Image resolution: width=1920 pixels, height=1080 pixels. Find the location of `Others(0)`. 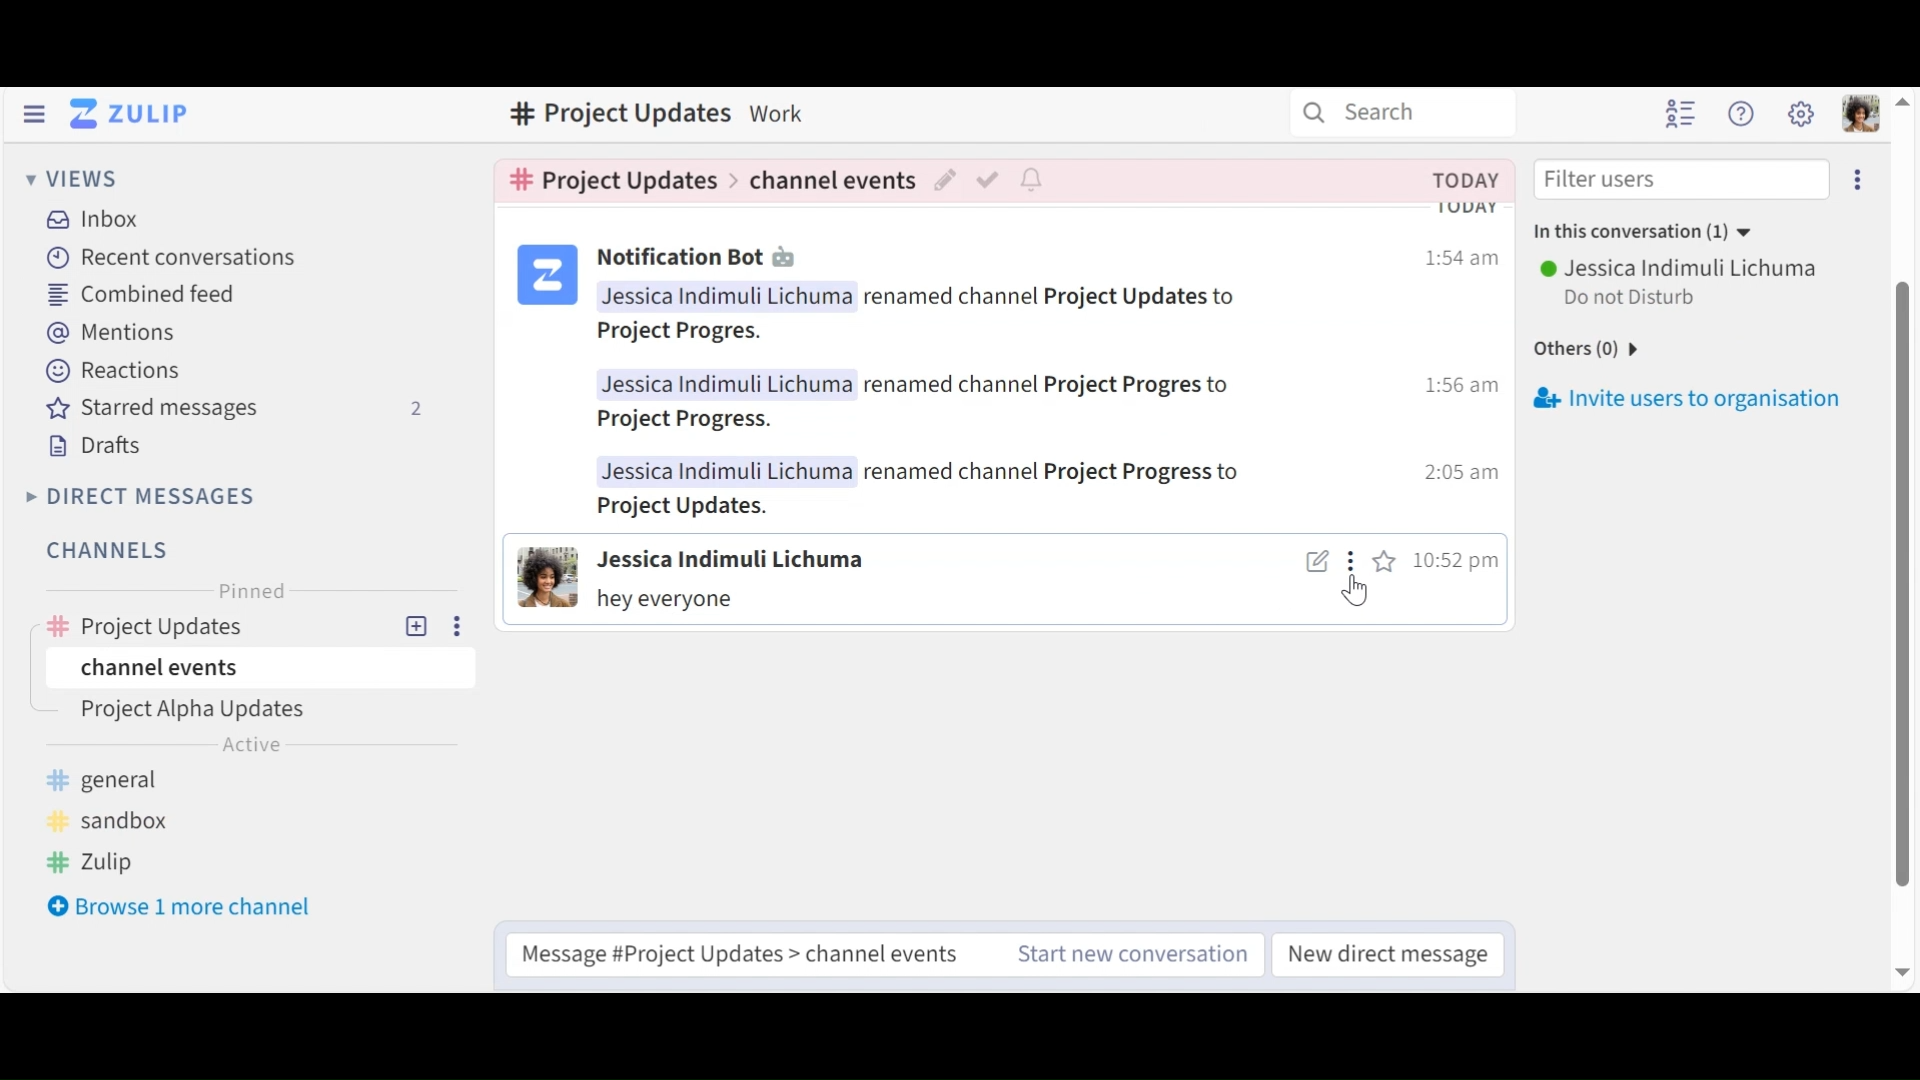

Others(0) is located at coordinates (1606, 350).